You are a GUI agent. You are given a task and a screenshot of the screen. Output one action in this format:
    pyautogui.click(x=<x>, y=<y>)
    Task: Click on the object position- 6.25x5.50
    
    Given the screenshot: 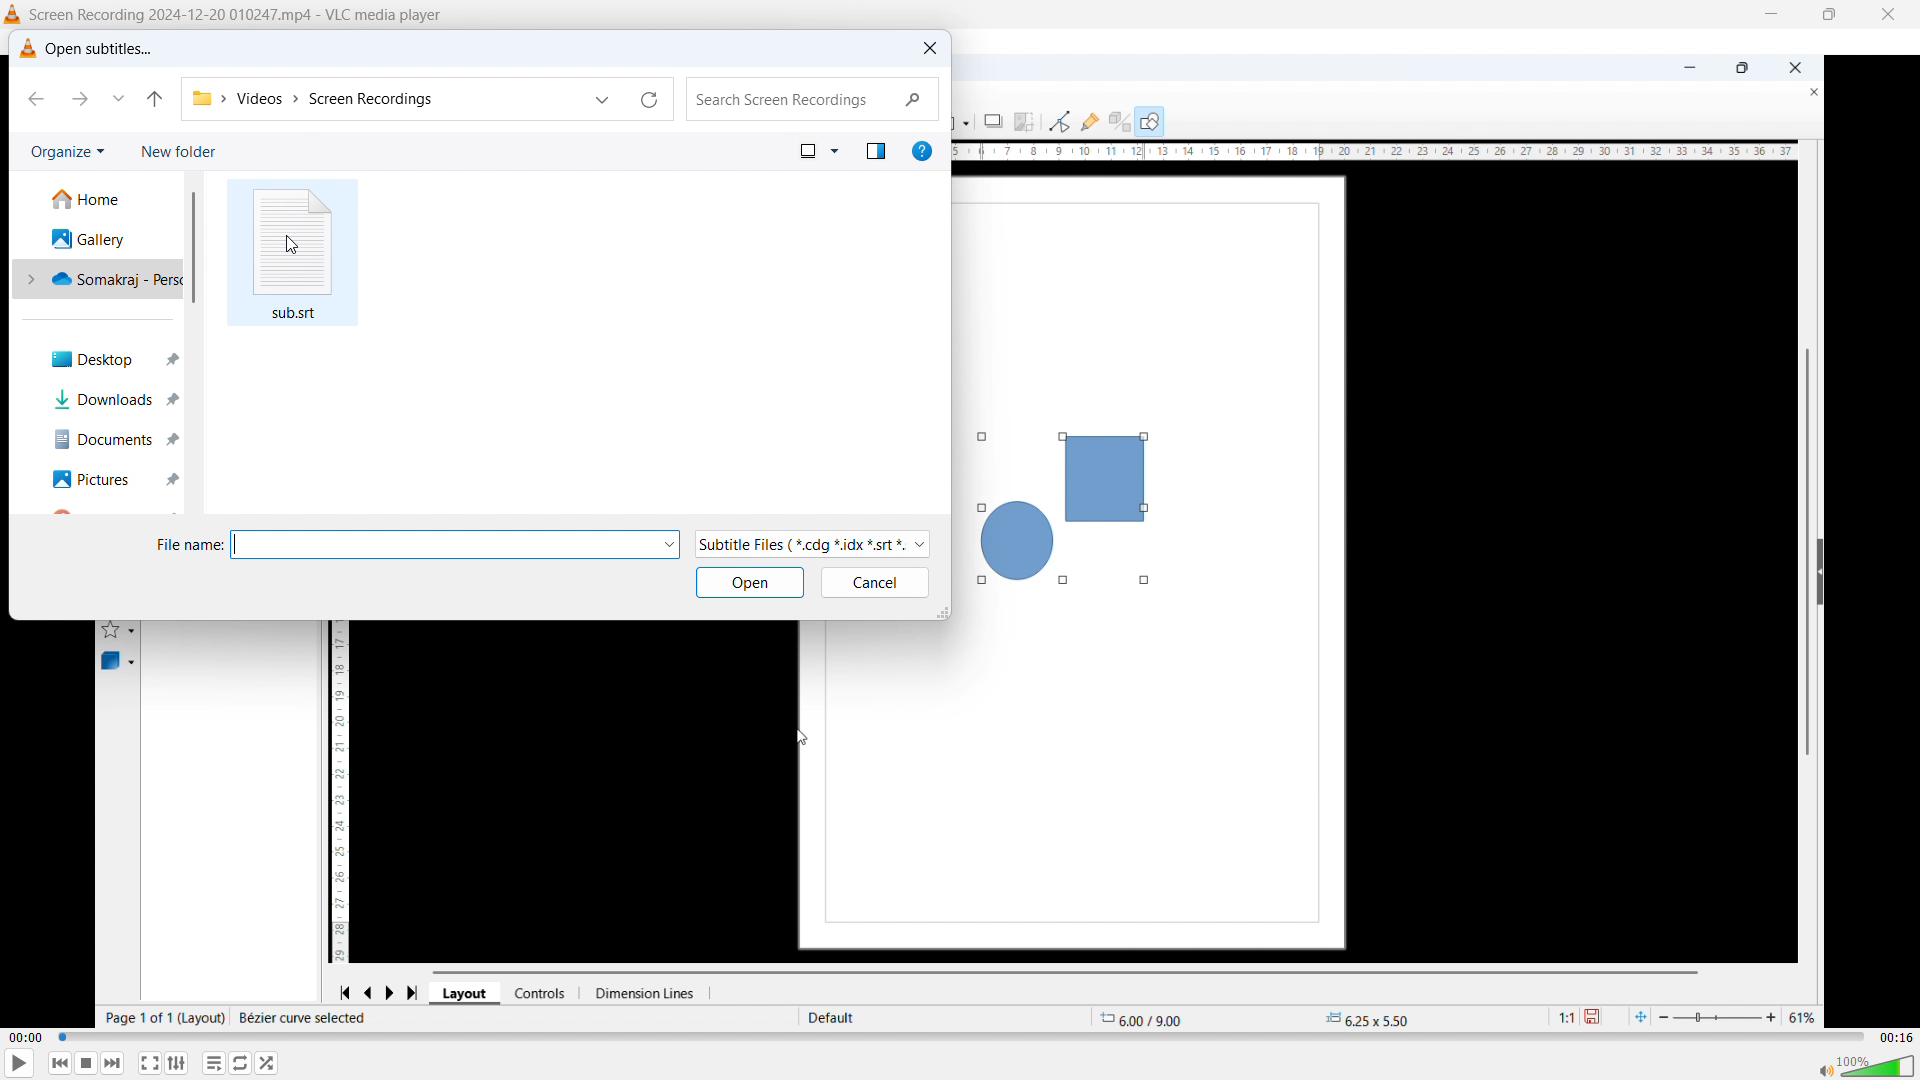 What is the action you would take?
    pyautogui.click(x=1366, y=1019)
    